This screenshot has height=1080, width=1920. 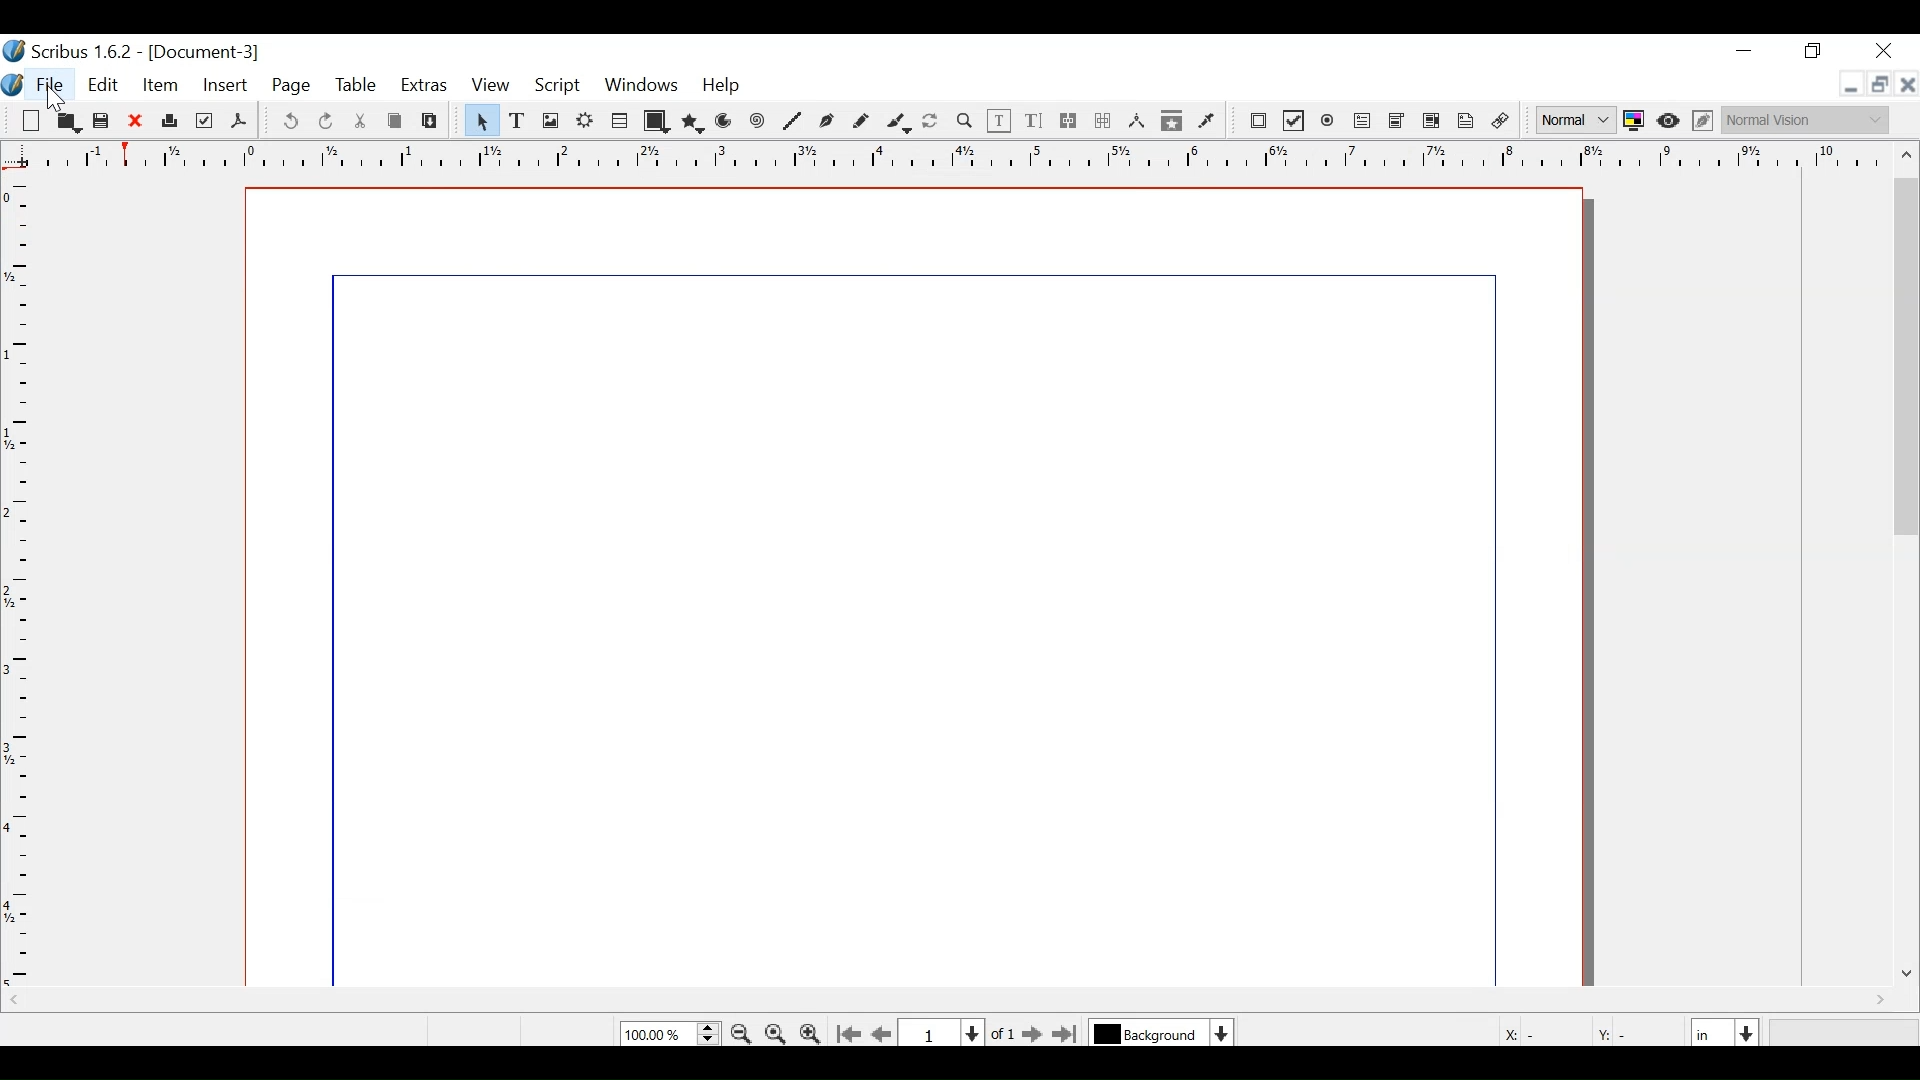 I want to click on Close, so click(x=1907, y=84).